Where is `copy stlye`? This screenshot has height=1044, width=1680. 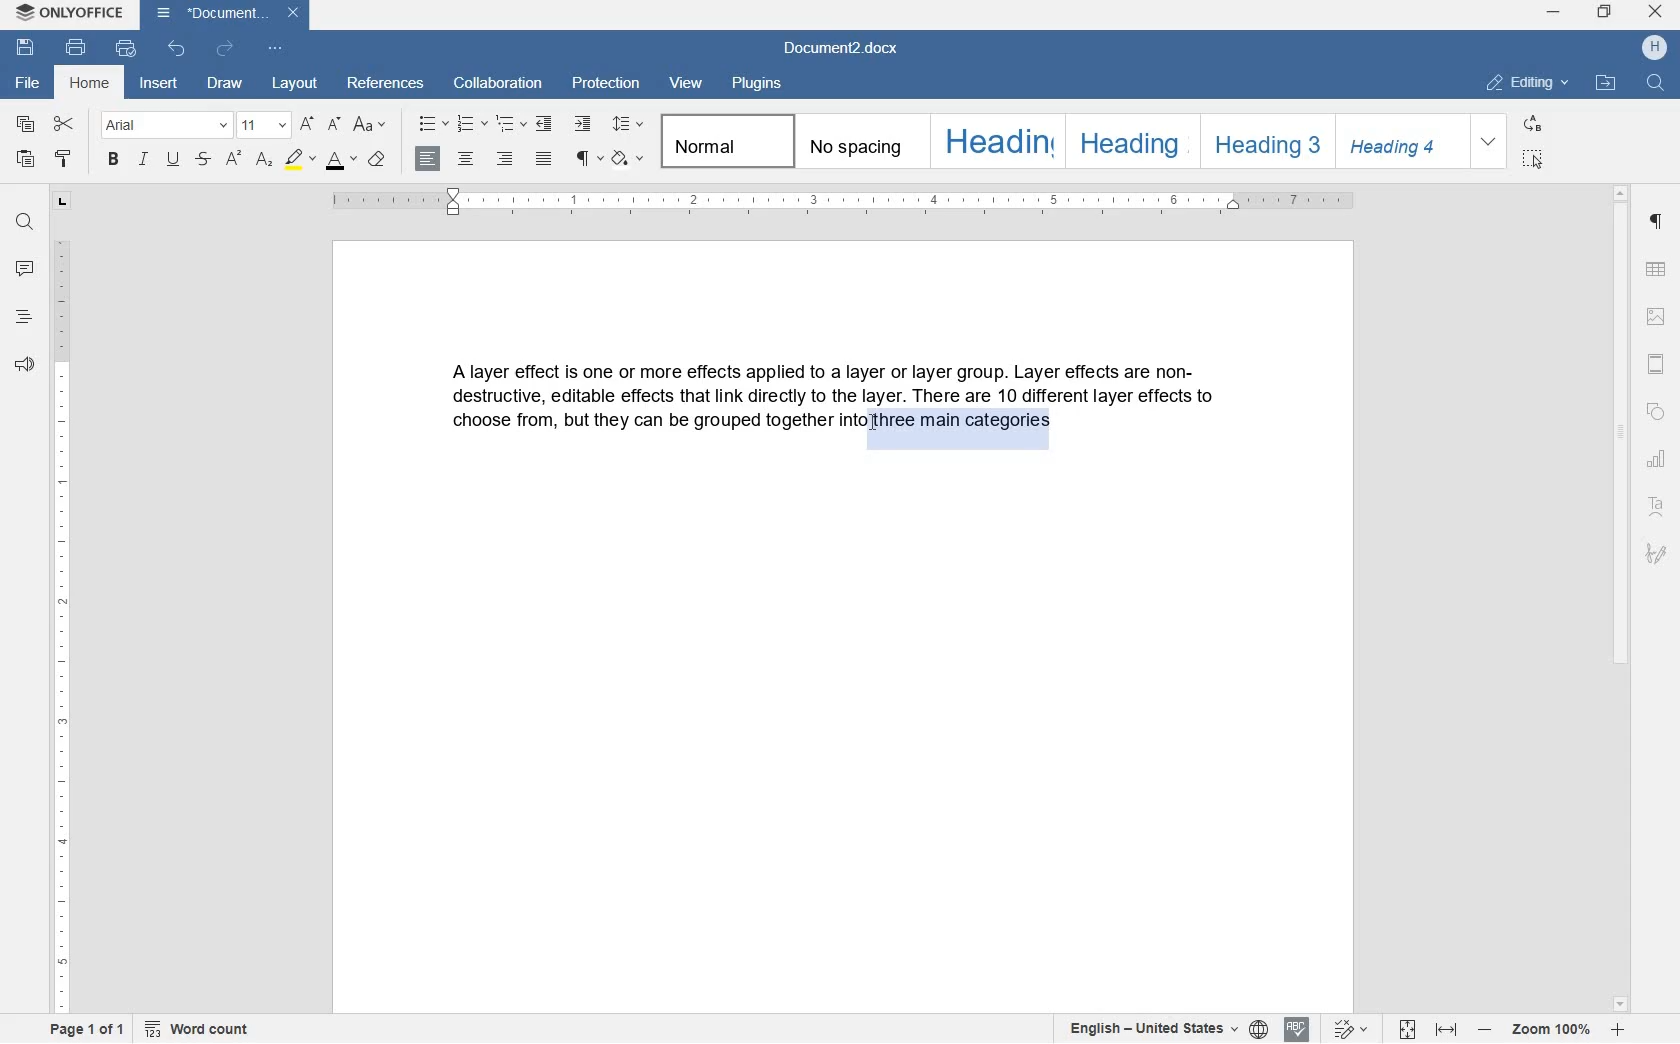
copy stlye is located at coordinates (62, 160).